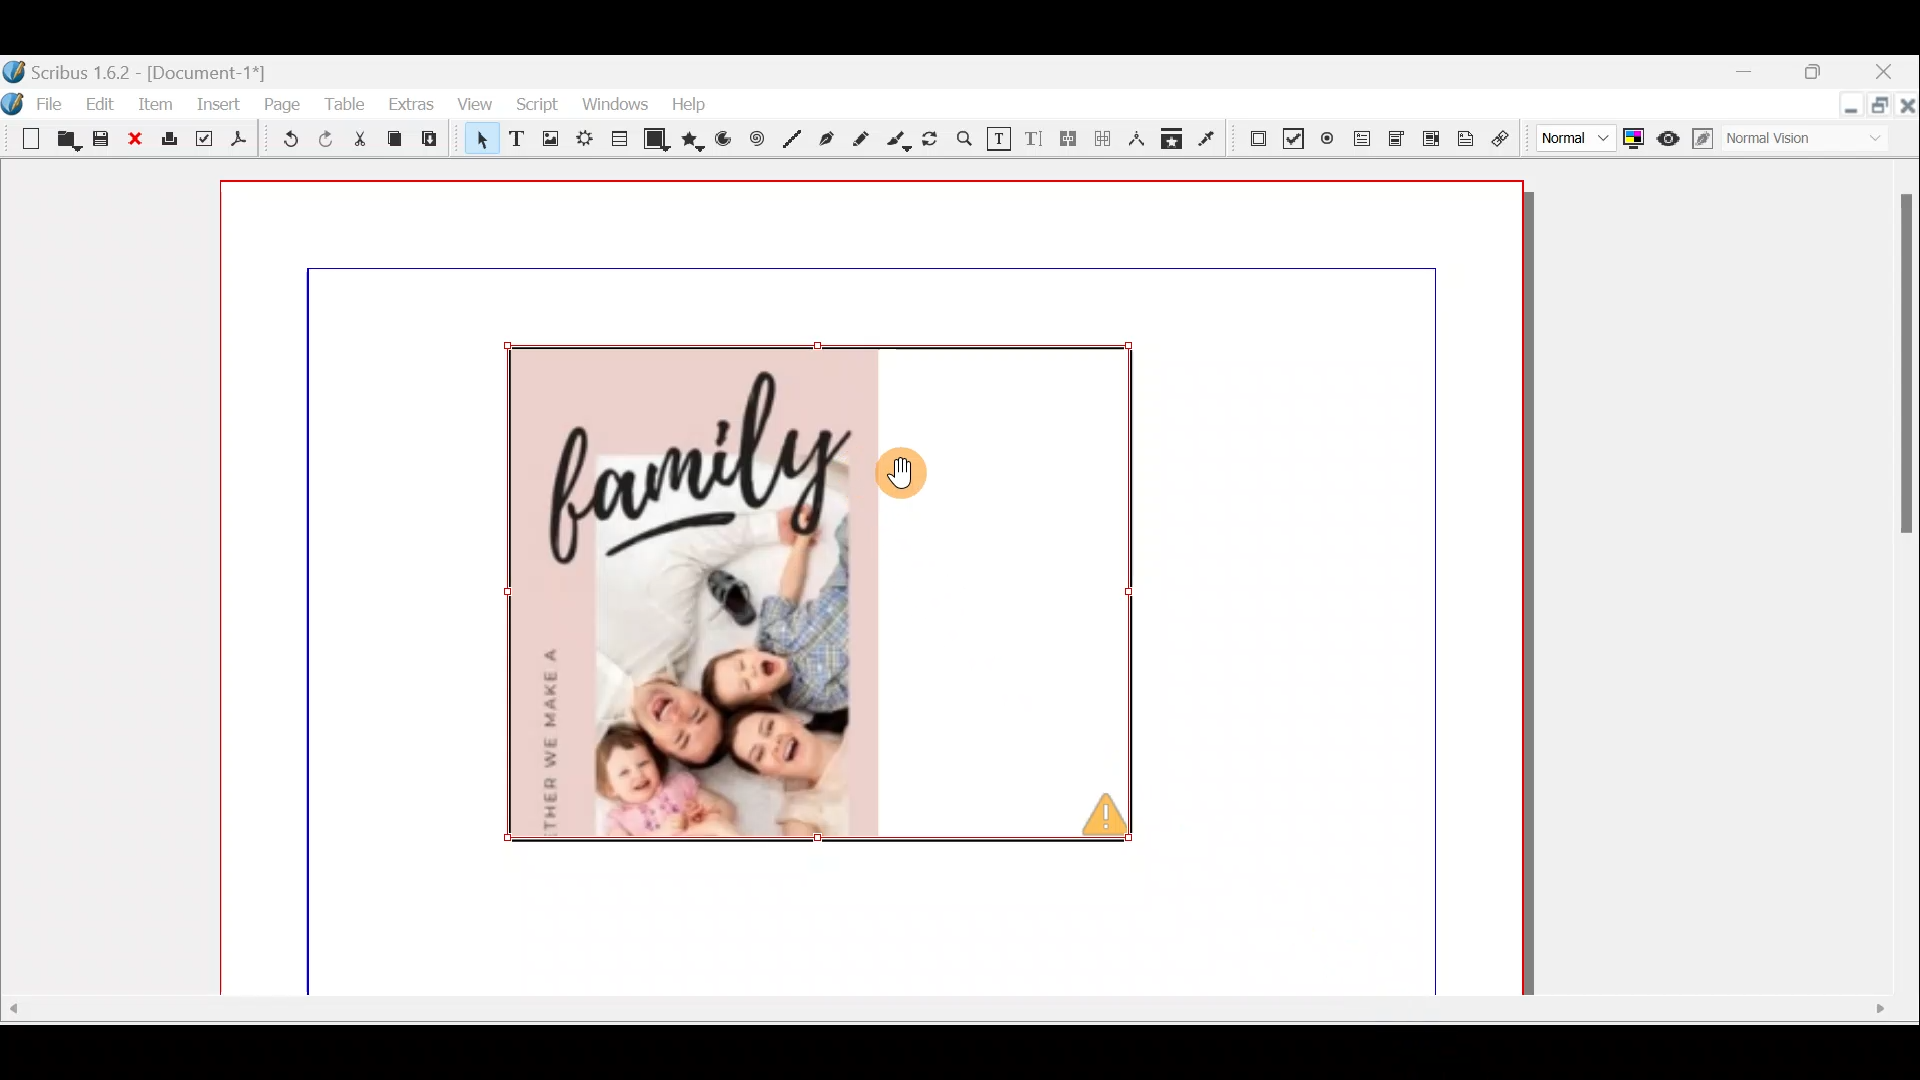 This screenshot has height=1080, width=1920. I want to click on Edit, so click(103, 103).